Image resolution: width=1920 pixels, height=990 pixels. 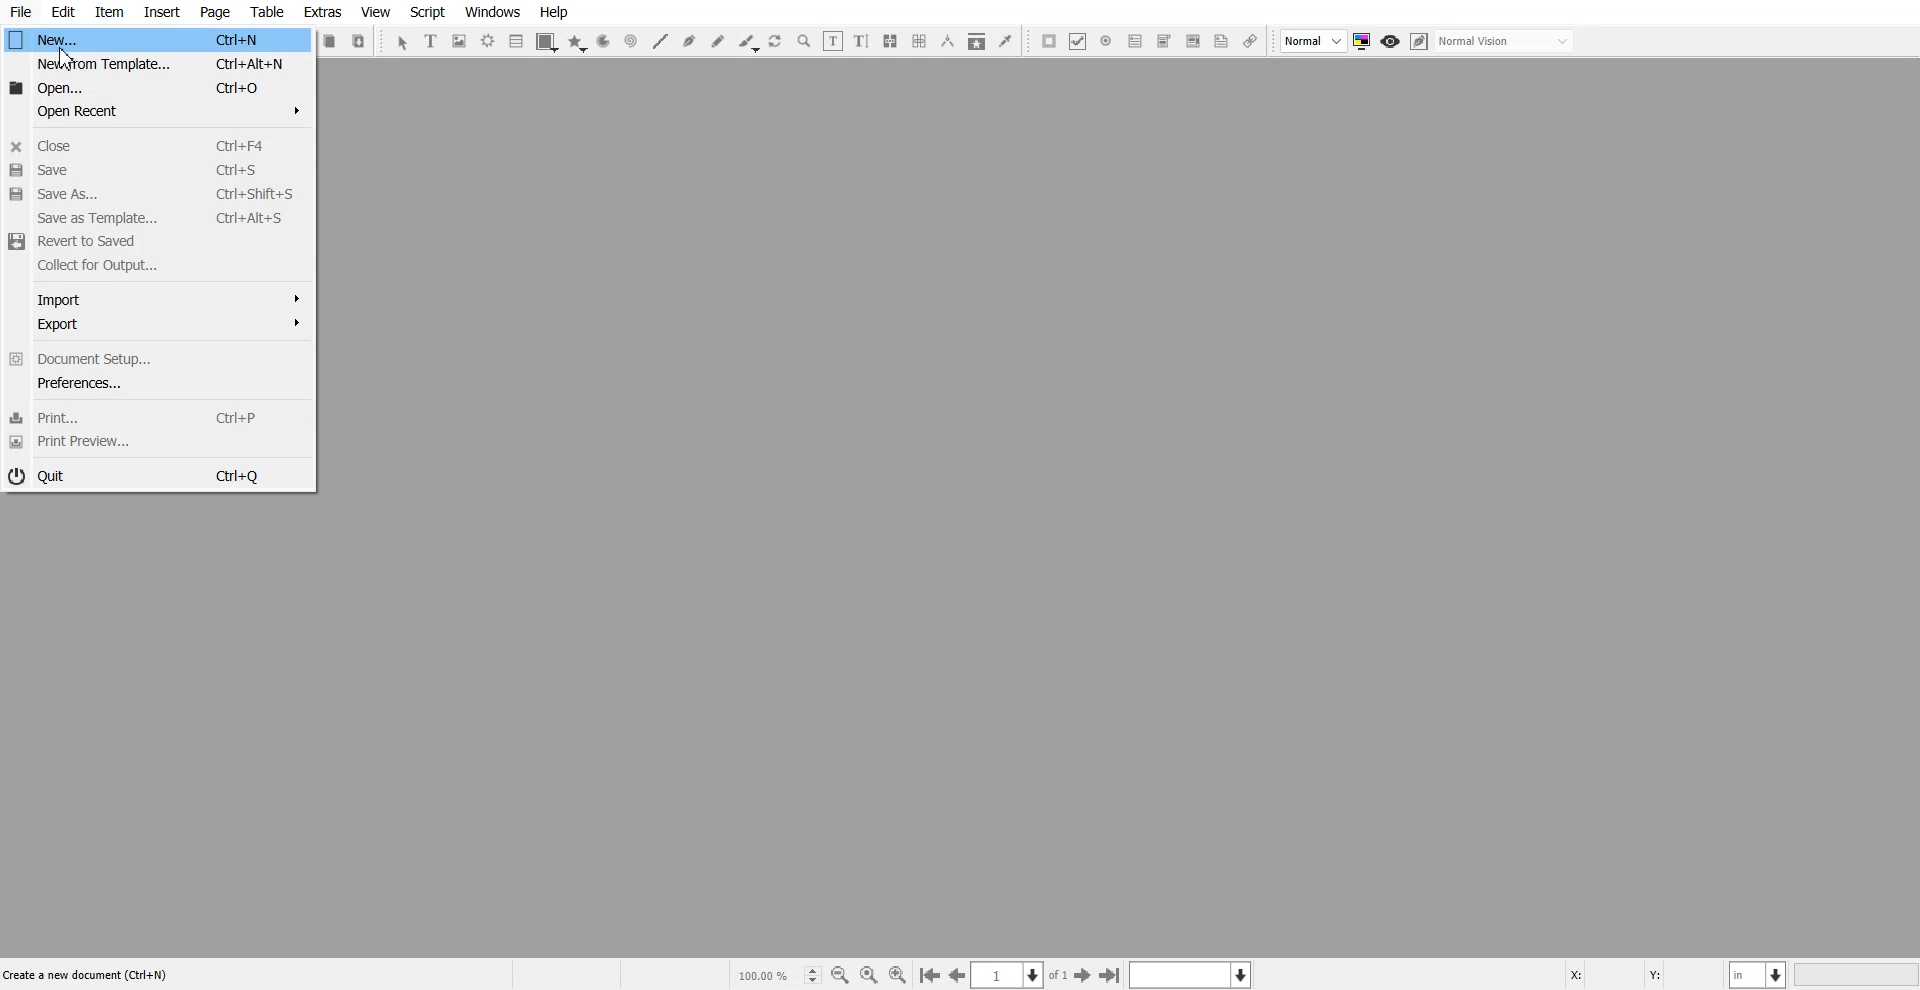 What do you see at coordinates (517, 40) in the screenshot?
I see `List` at bounding box center [517, 40].